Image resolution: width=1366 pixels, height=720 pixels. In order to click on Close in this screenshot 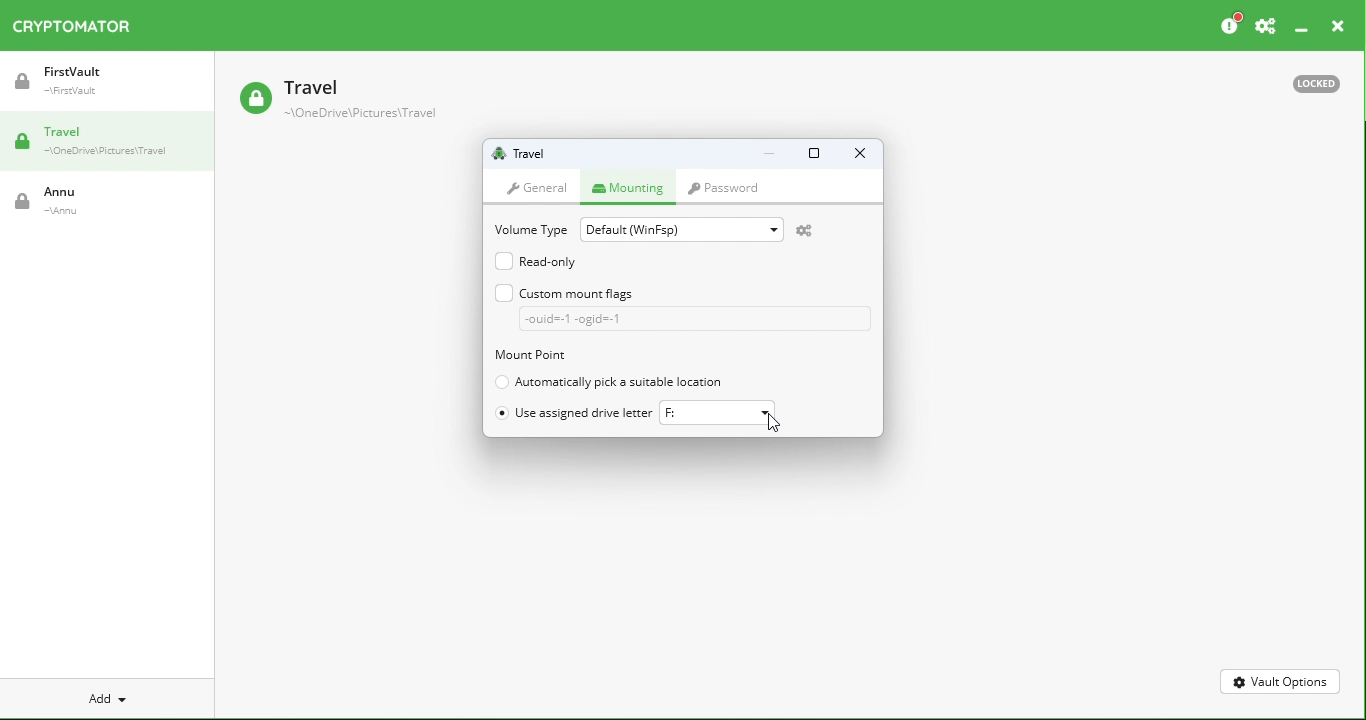, I will do `click(858, 155)`.